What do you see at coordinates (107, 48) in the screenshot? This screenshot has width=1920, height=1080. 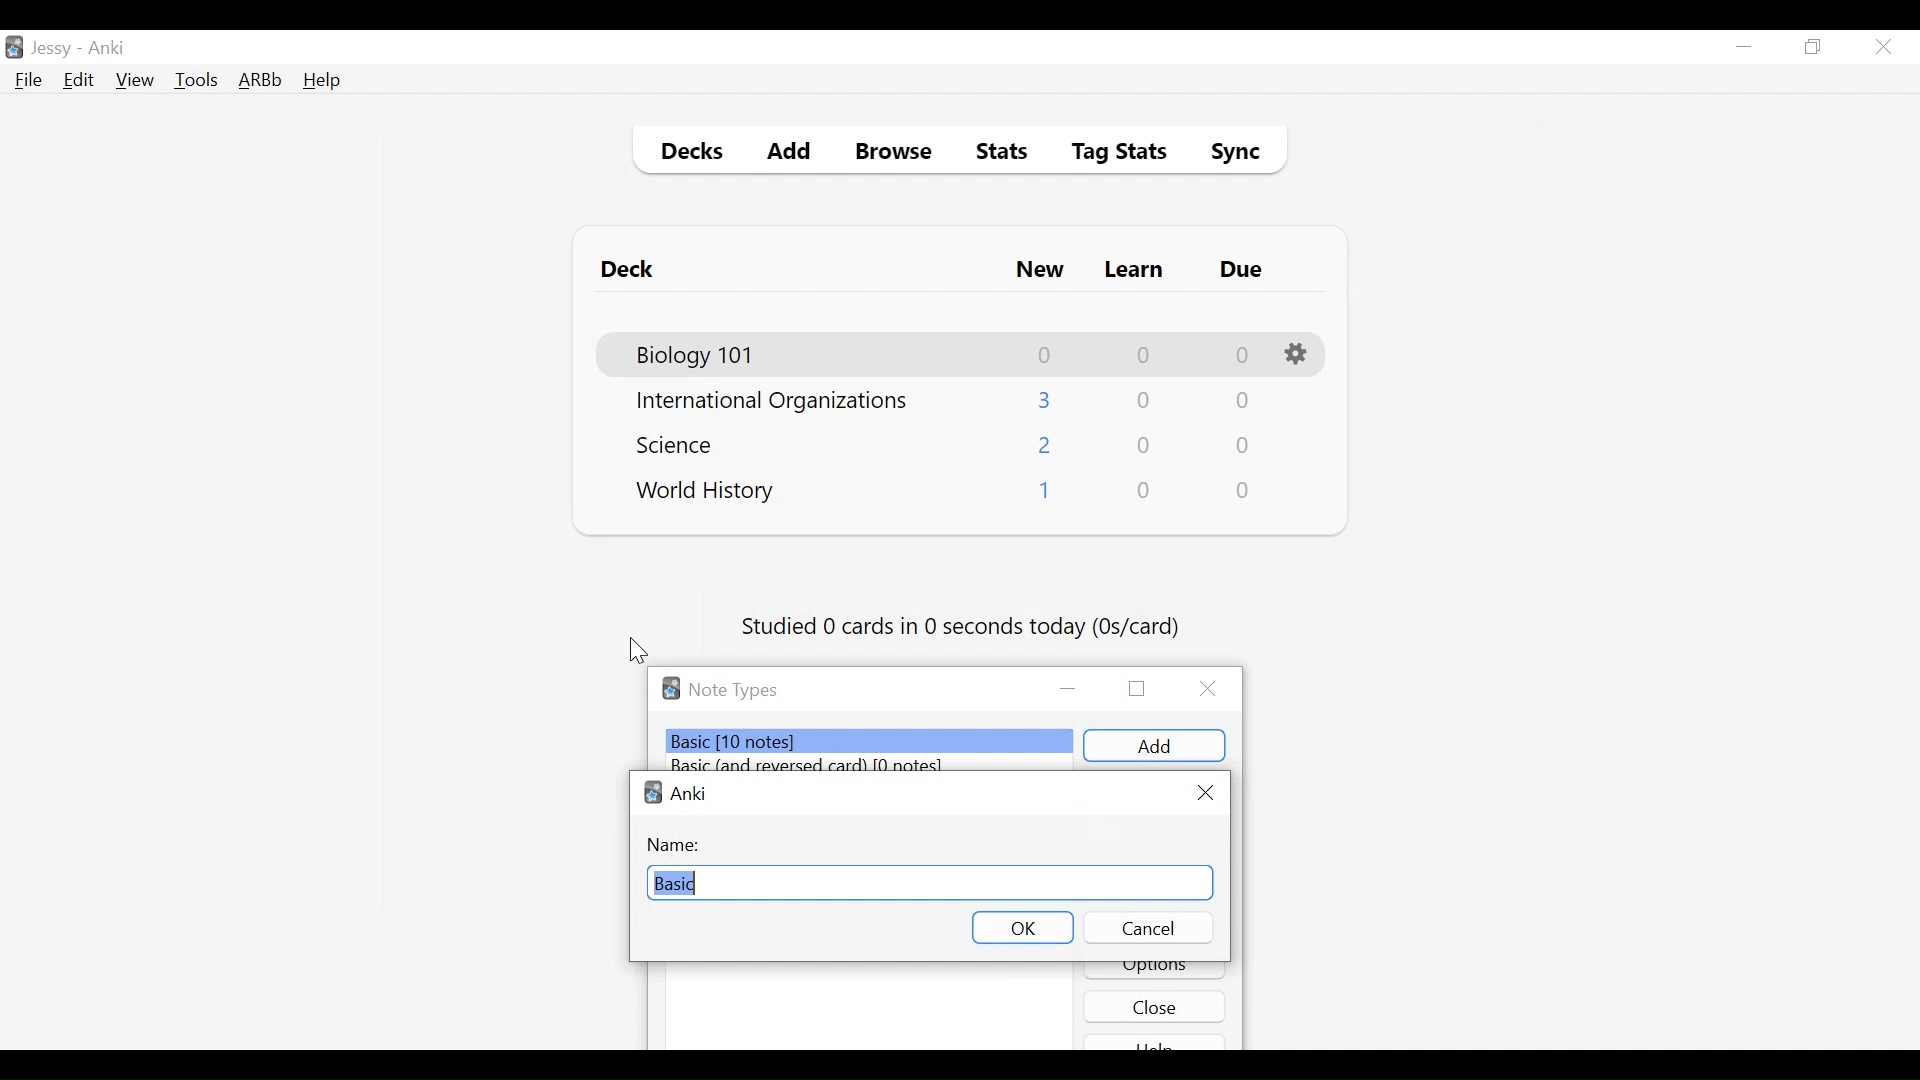 I see `Anki` at bounding box center [107, 48].